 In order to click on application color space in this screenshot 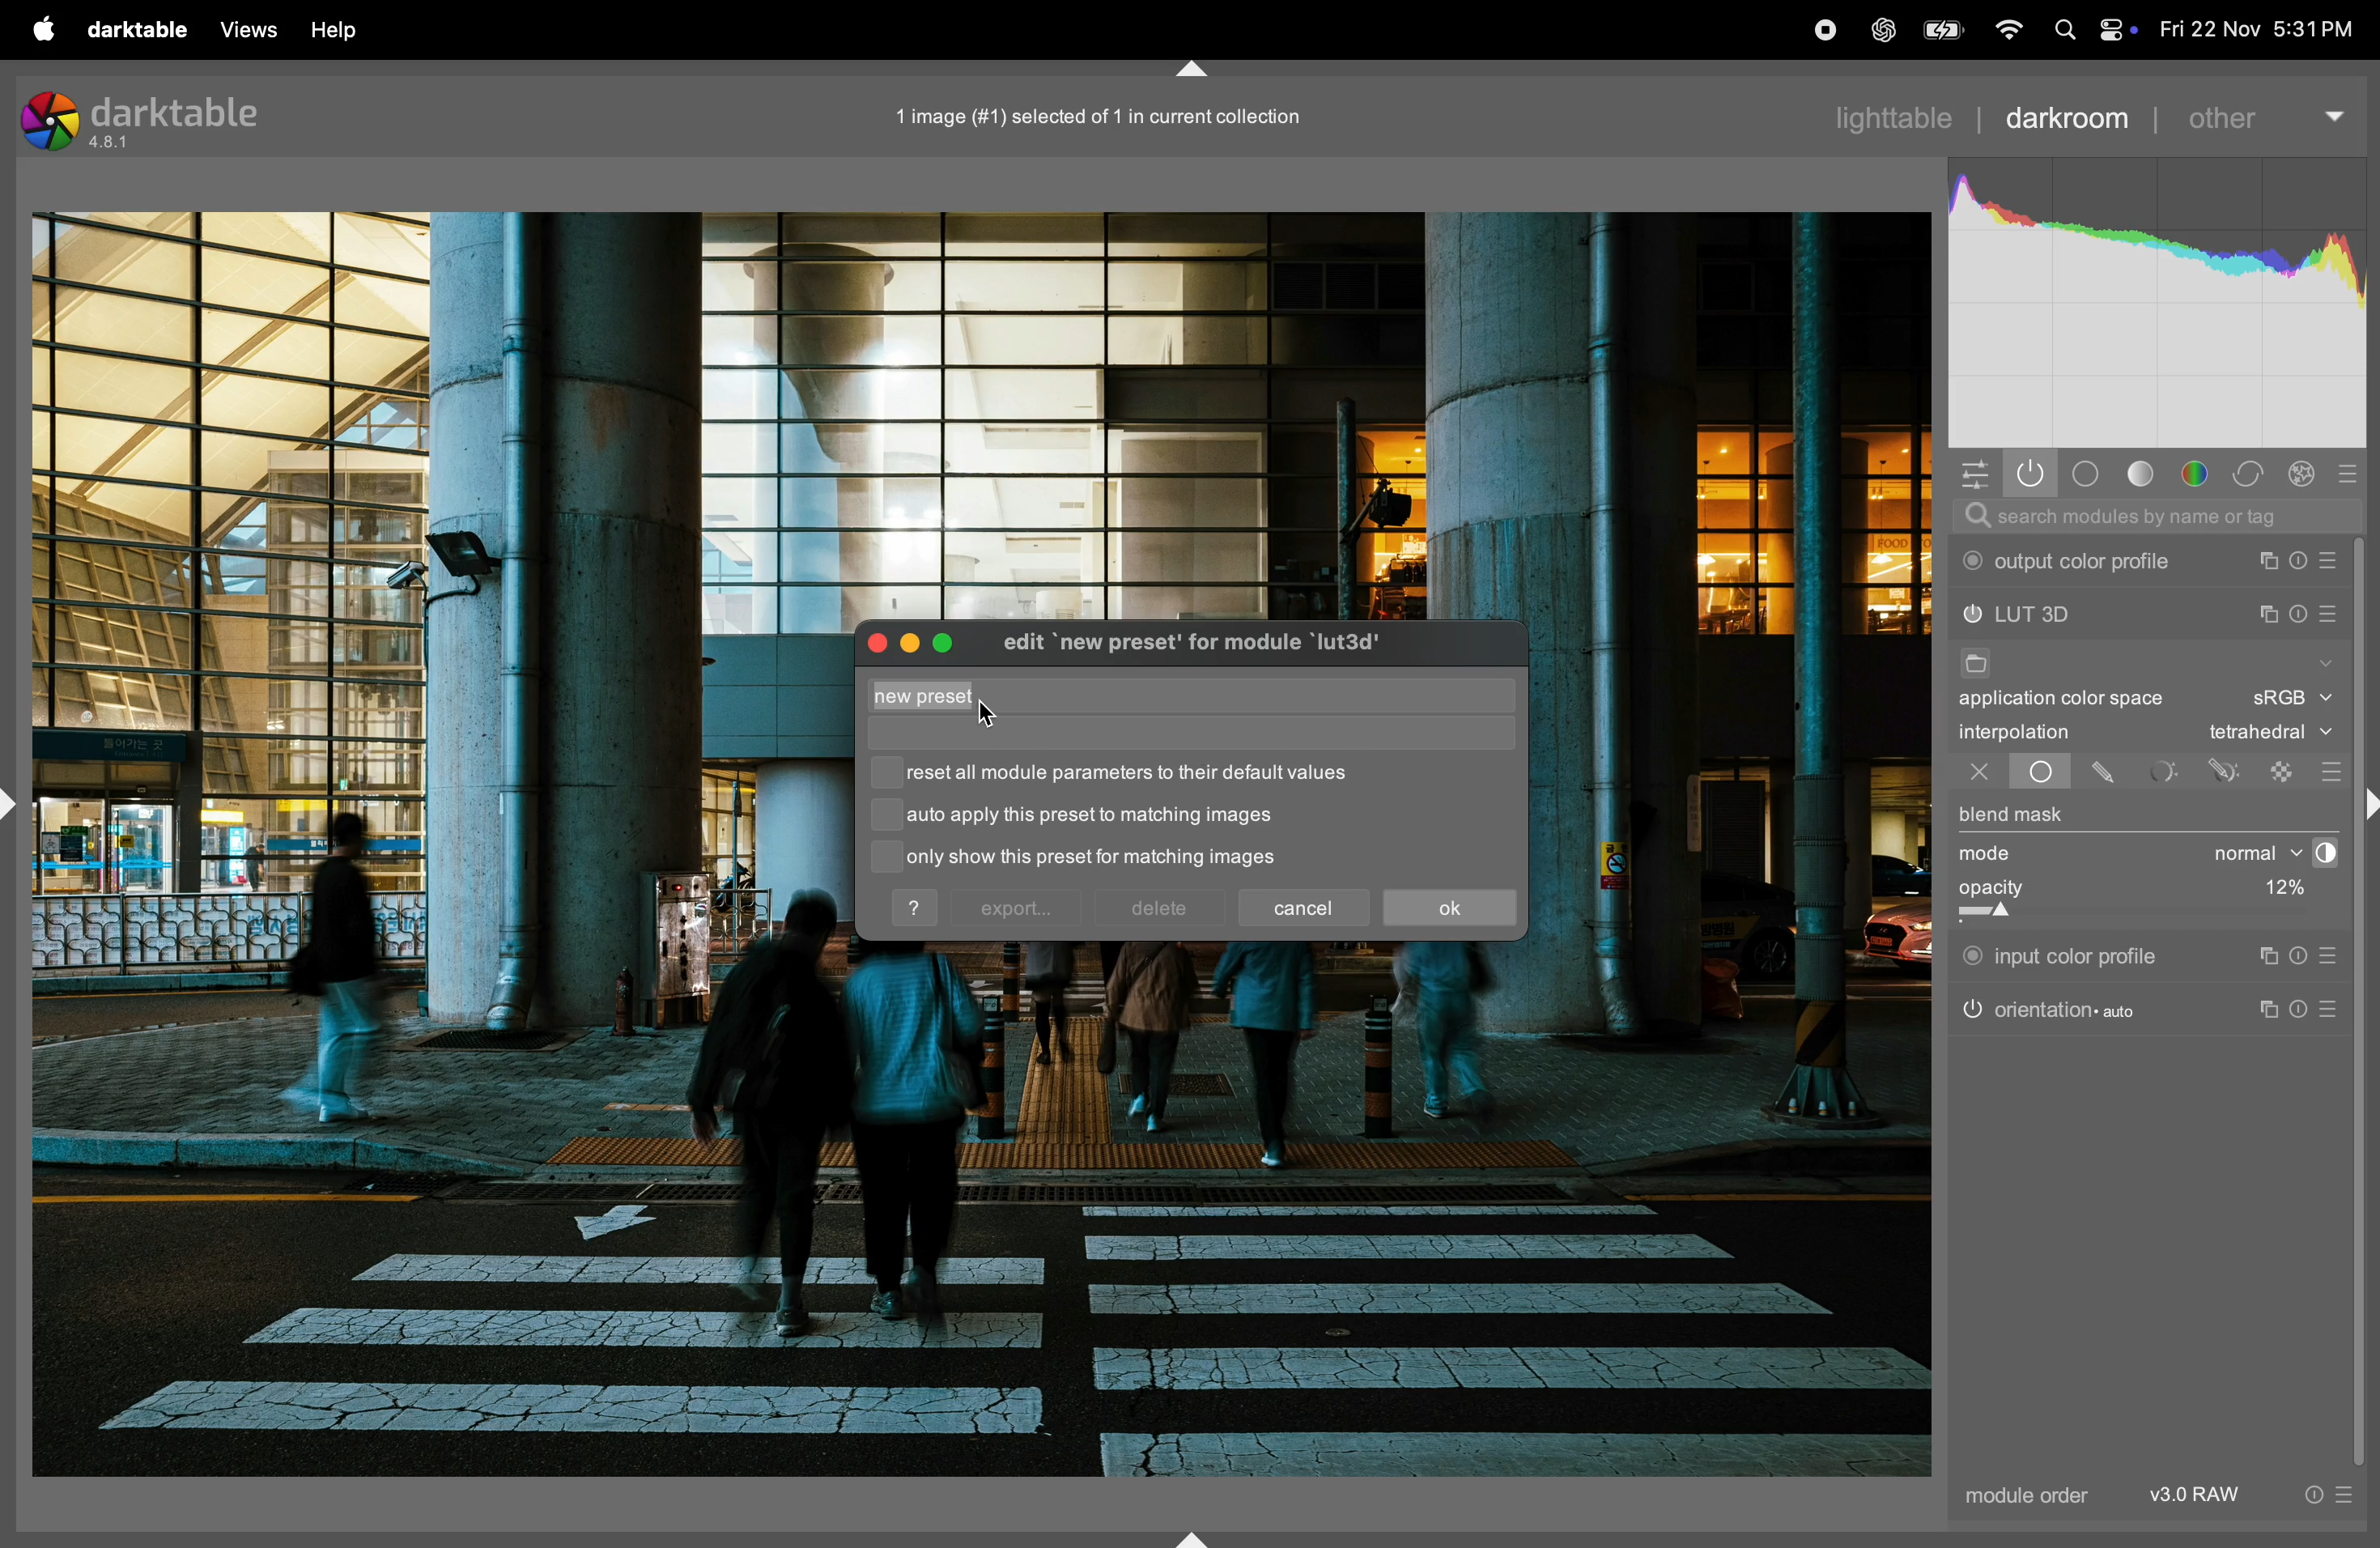, I will do `click(2079, 702)`.